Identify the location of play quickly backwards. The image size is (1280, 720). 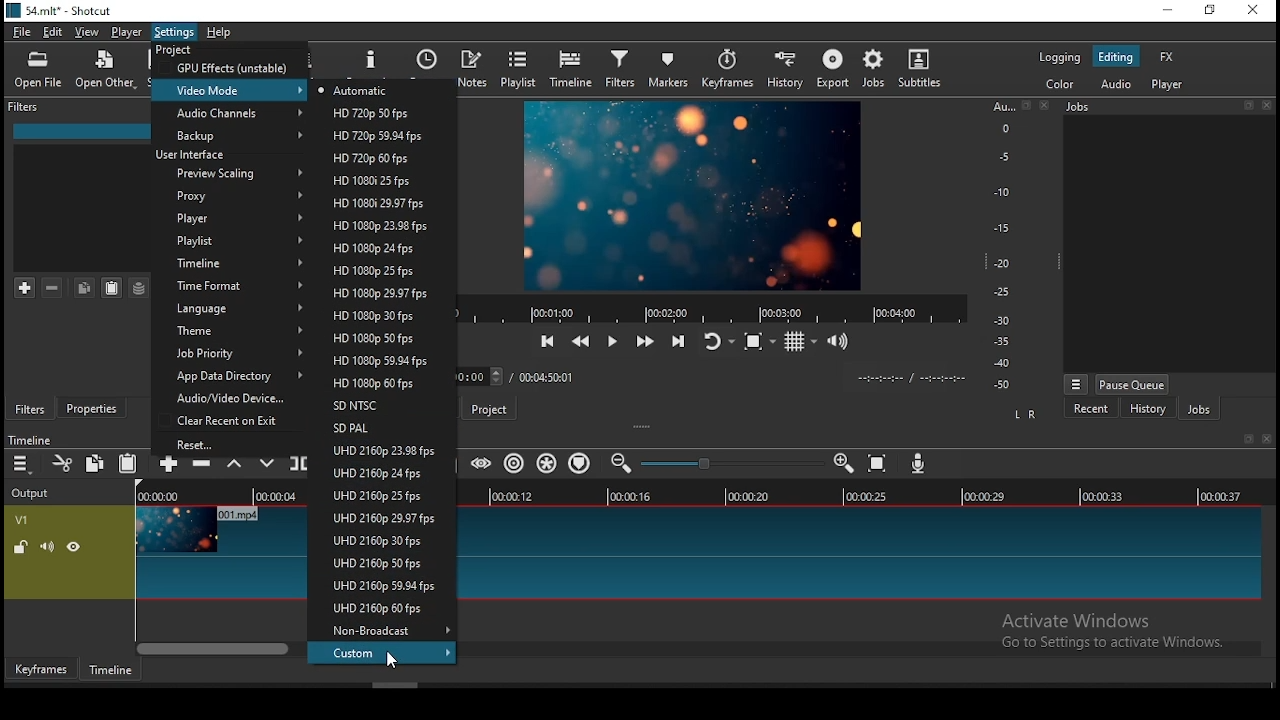
(582, 338).